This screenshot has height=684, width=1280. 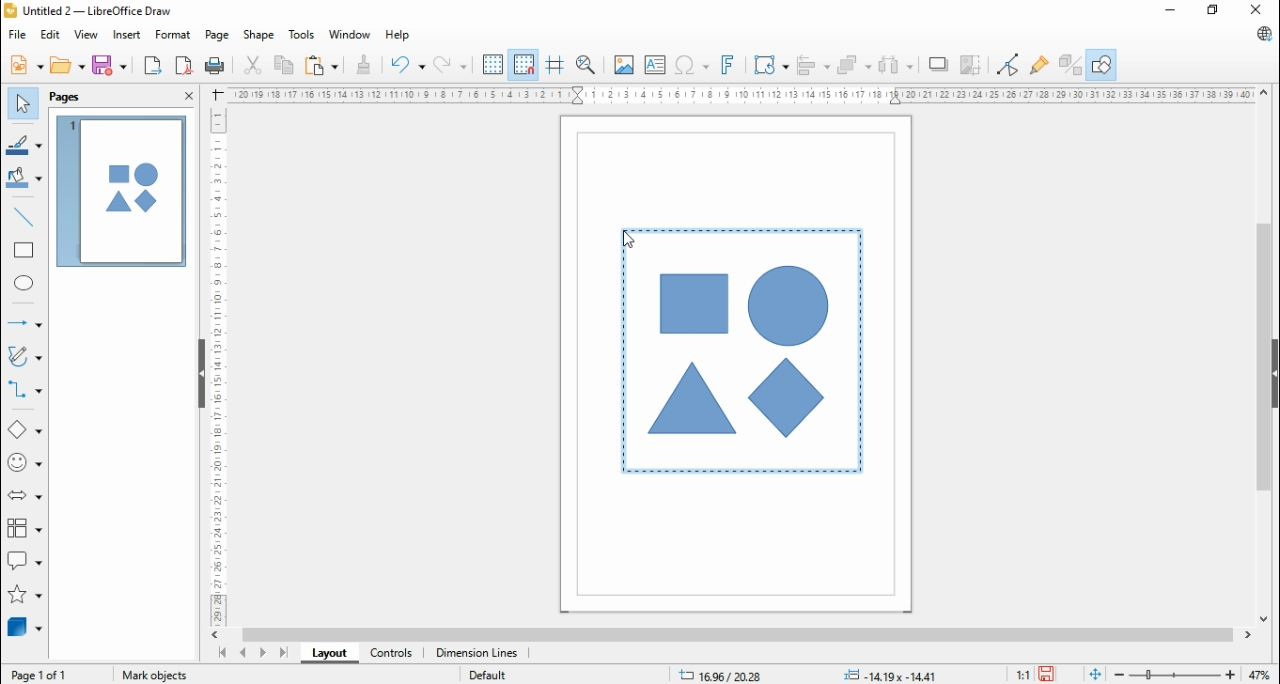 I want to click on close window, so click(x=1260, y=9).